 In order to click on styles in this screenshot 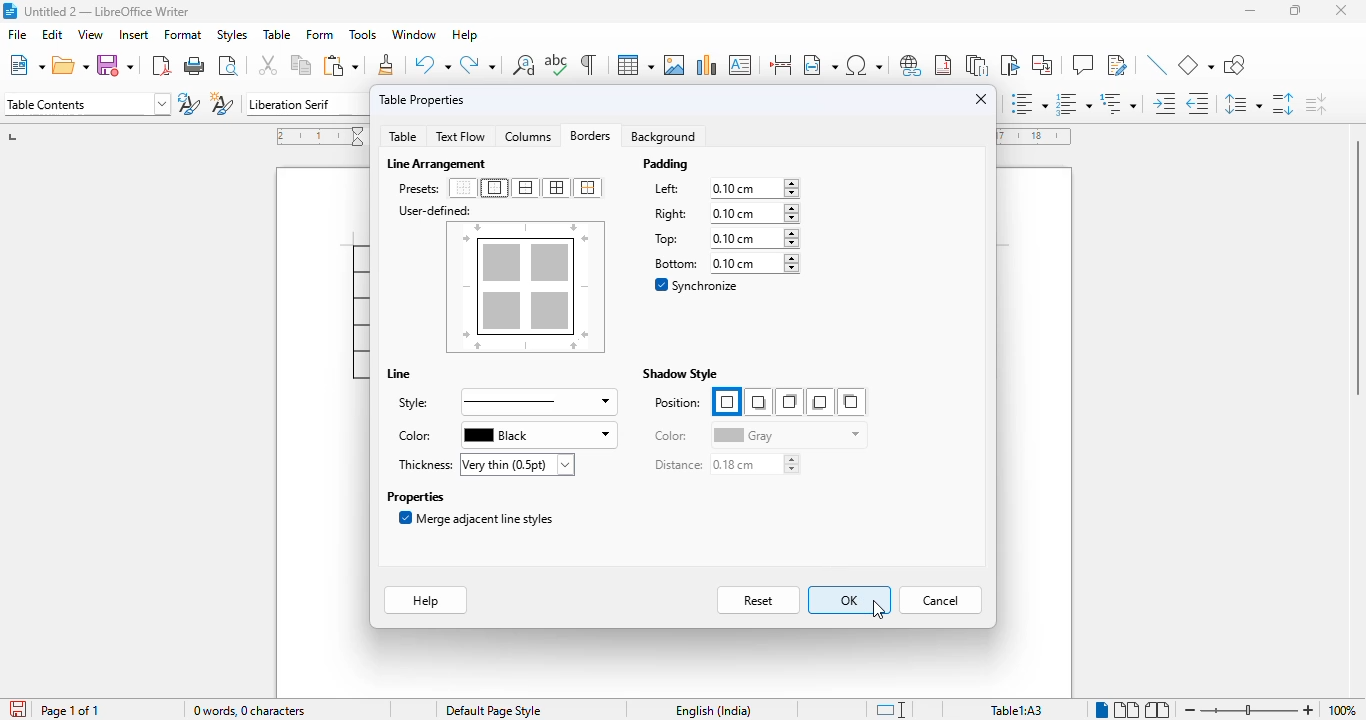, I will do `click(232, 35)`.